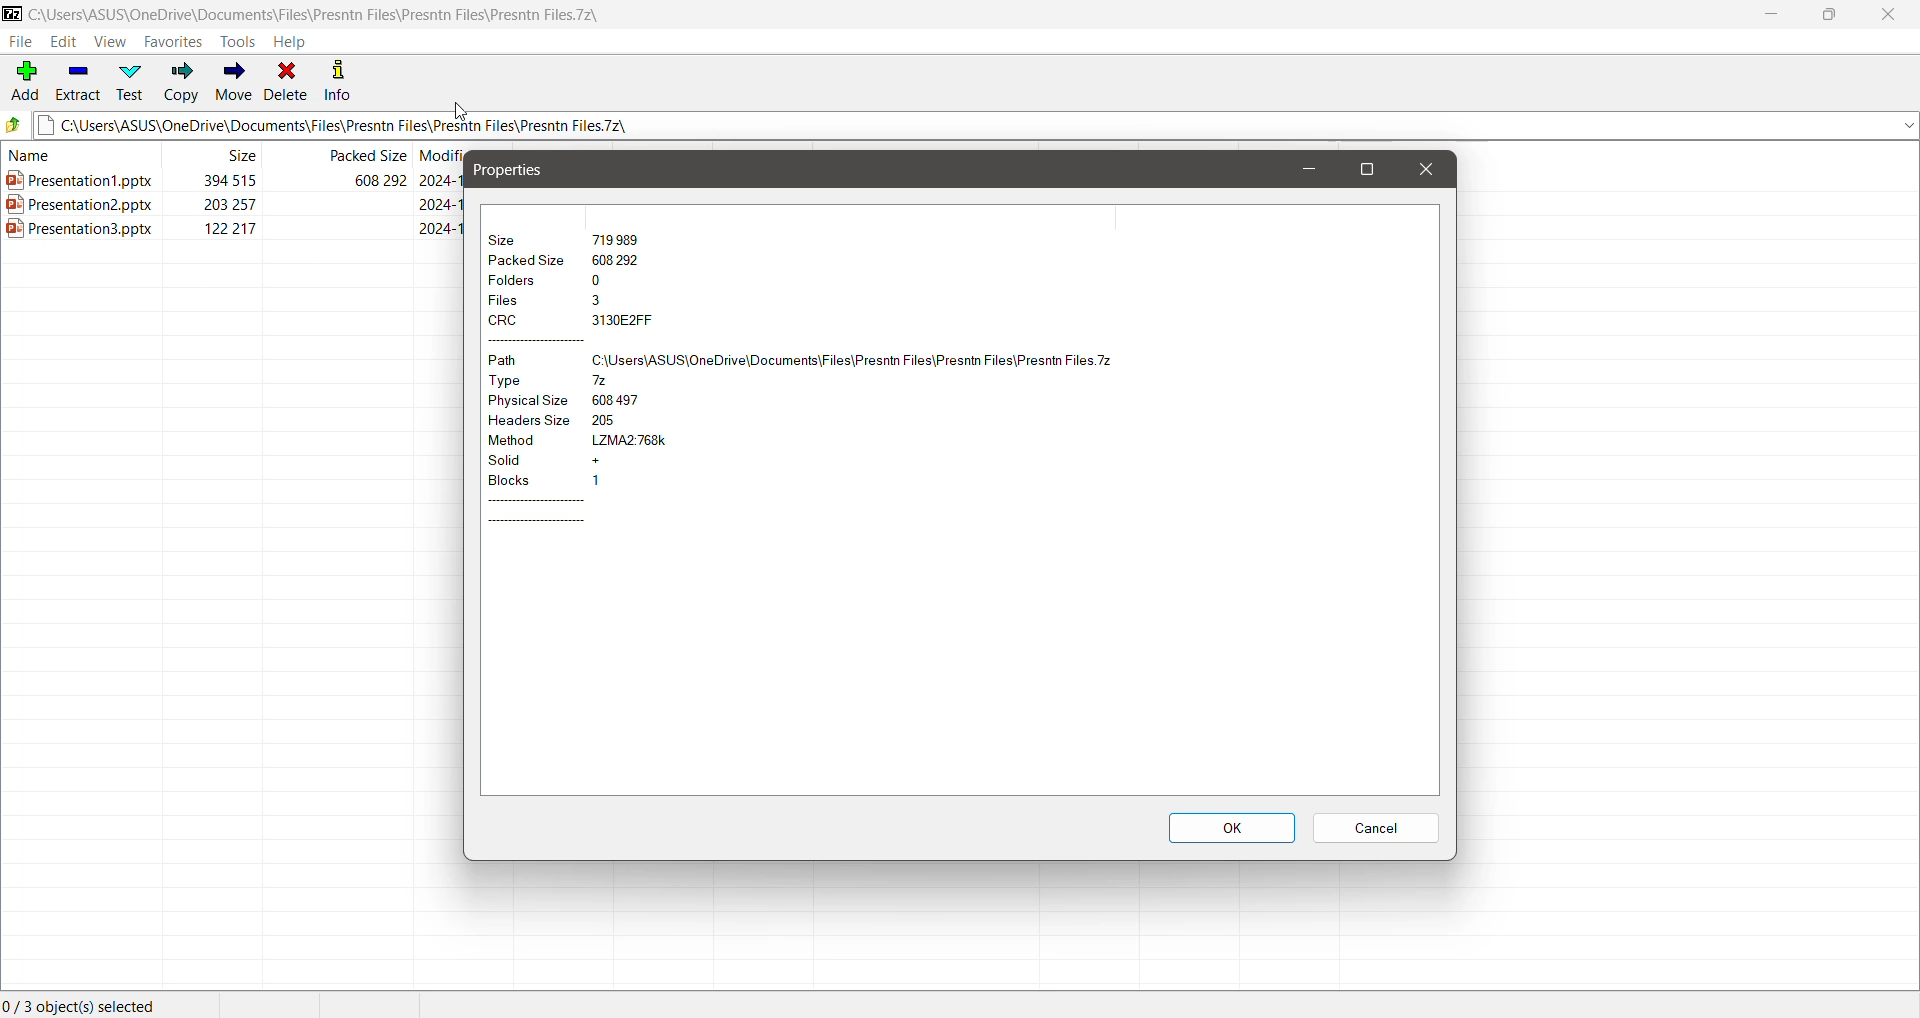  What do you see at coordinates (1371, 169) in the screenshot?
I see `Maximize` at bounding box center [1371, 169].